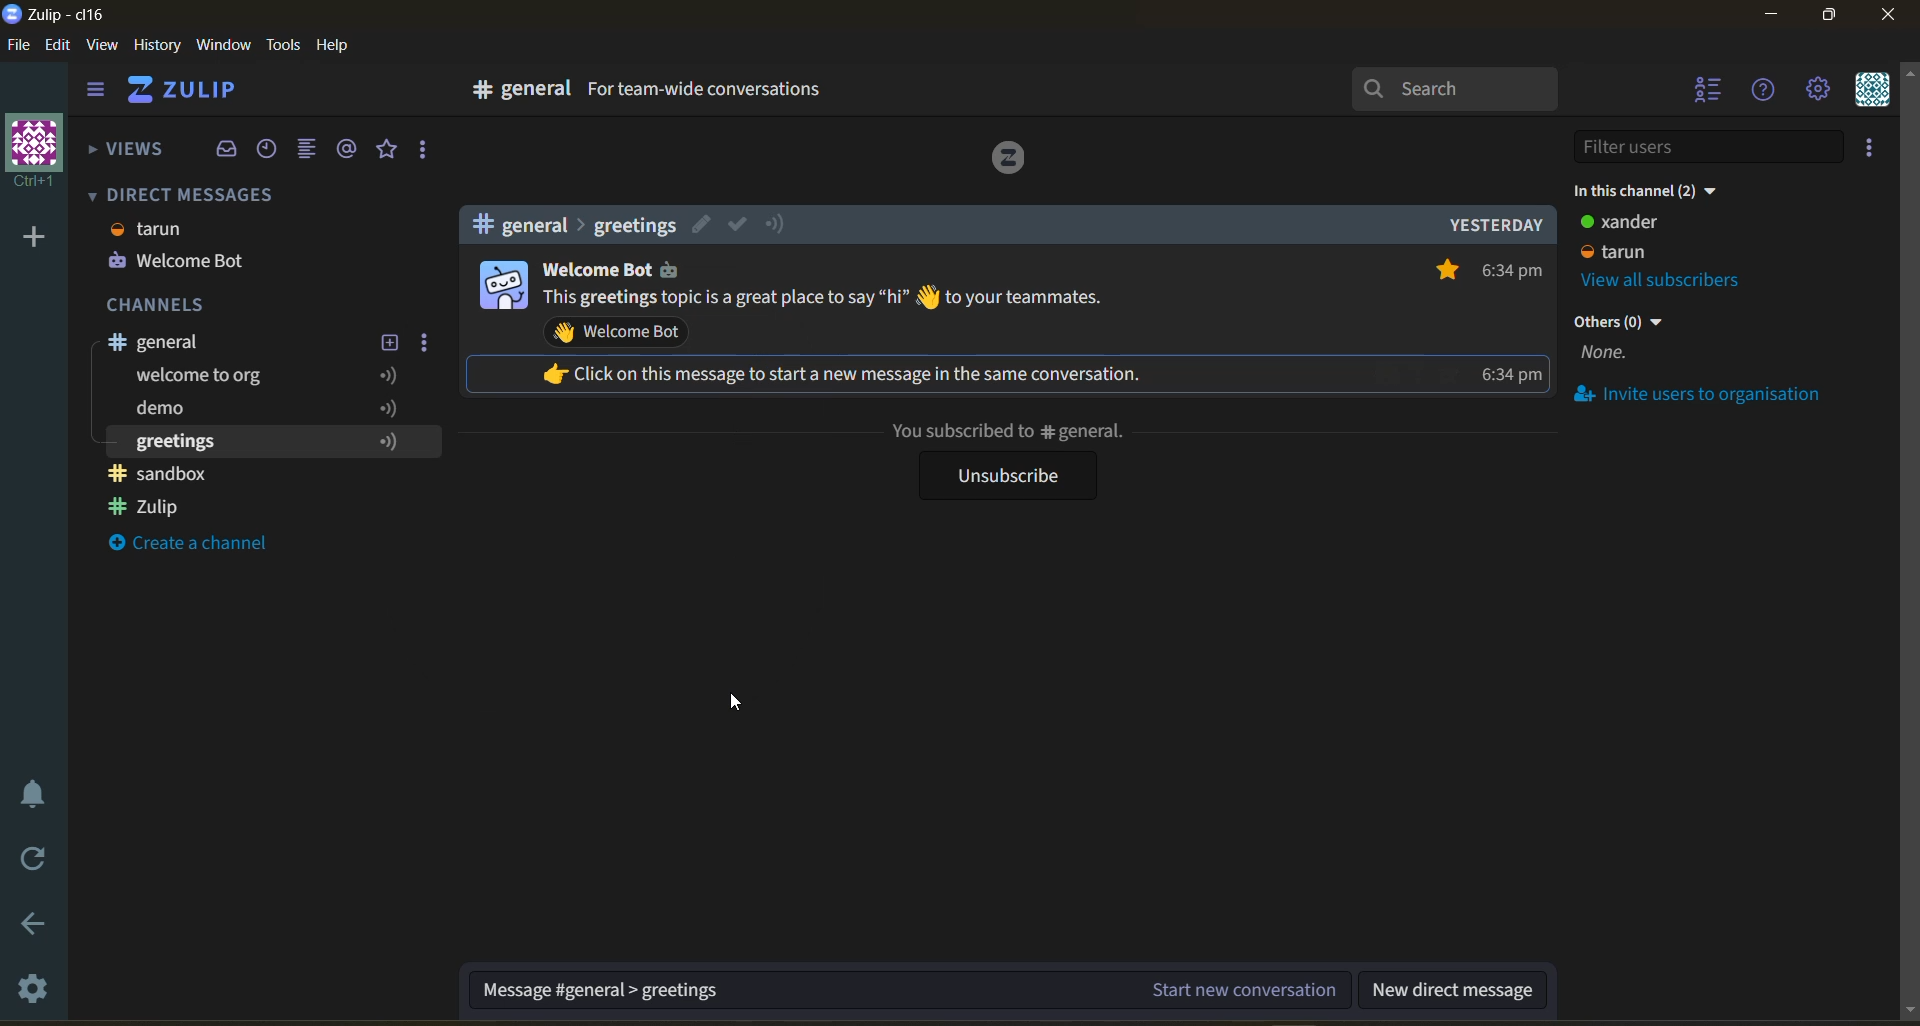 This screenshot has width=1920, height=1026. I want to click on mark, so click(736, 224).